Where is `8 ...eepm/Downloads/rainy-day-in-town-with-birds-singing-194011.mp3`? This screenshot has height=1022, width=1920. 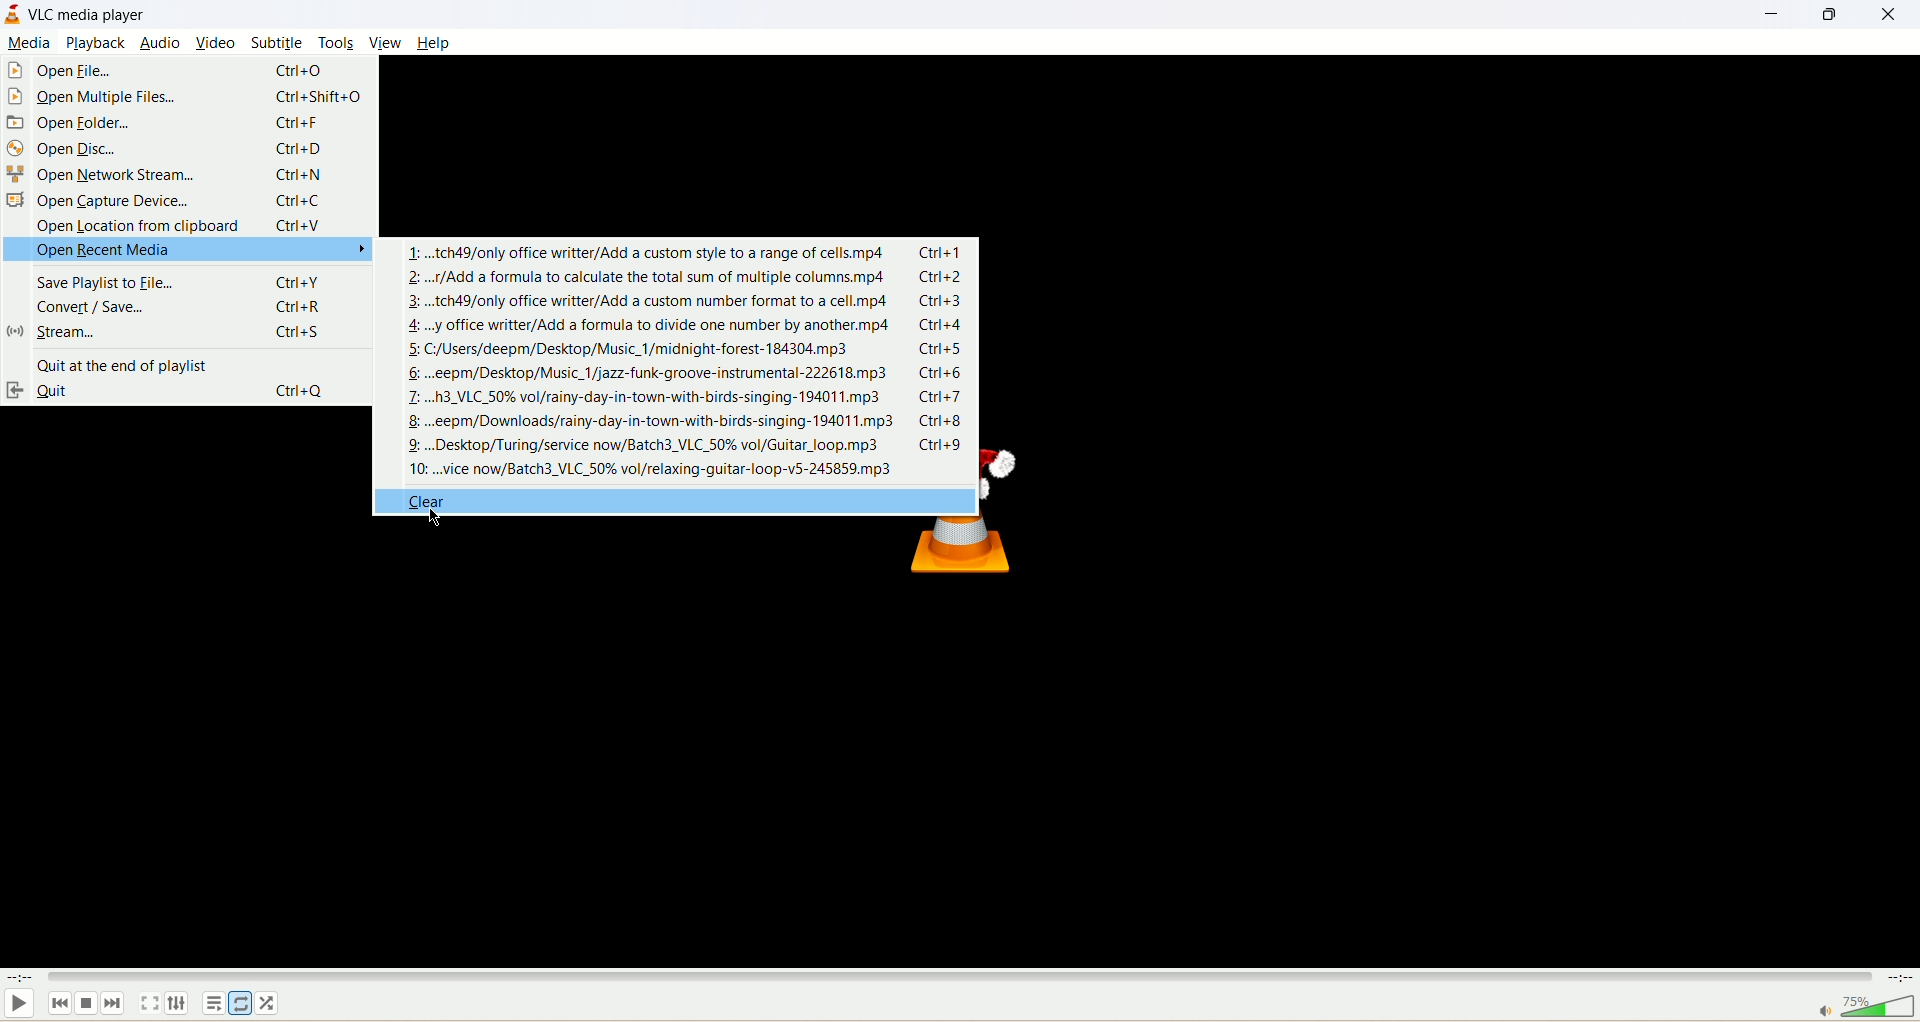
8 ...eepm/Downloads/rainy-day-in-town-with-birds-singing-194011.mp3 is located at coordinates (652, 421).